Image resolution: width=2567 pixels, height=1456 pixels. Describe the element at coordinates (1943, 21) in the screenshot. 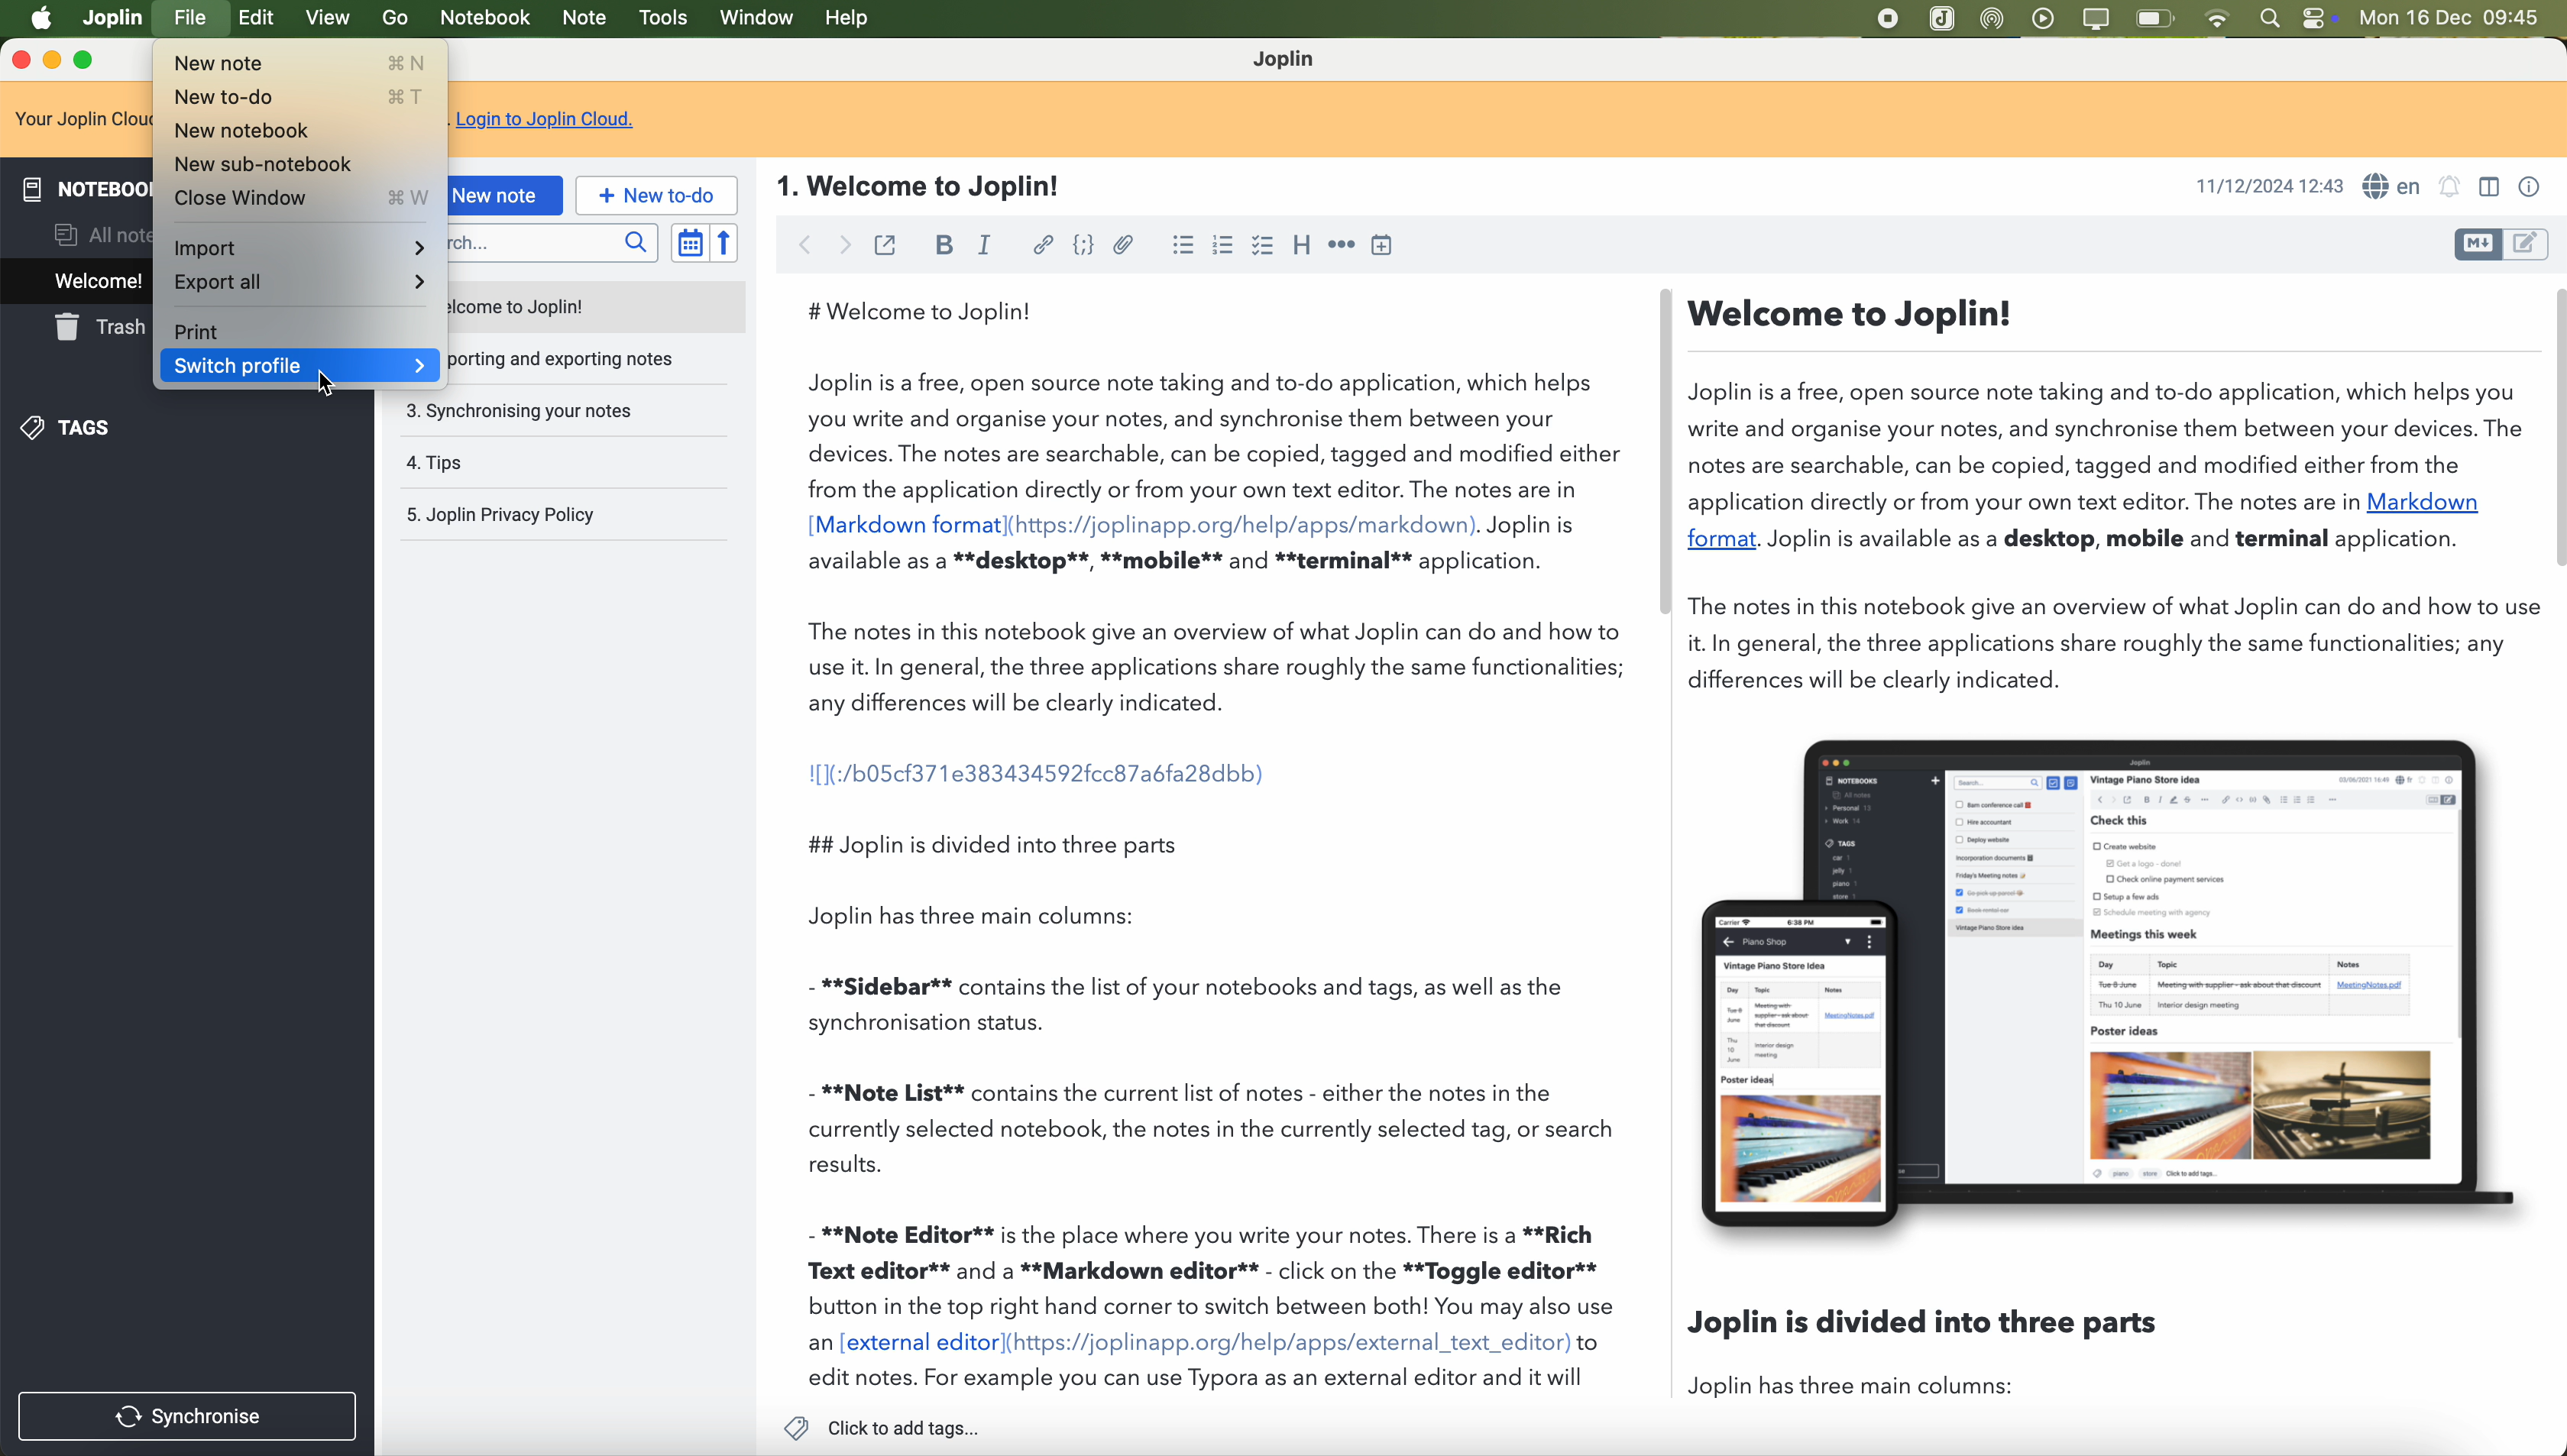

I see `Joplin app` at that location.